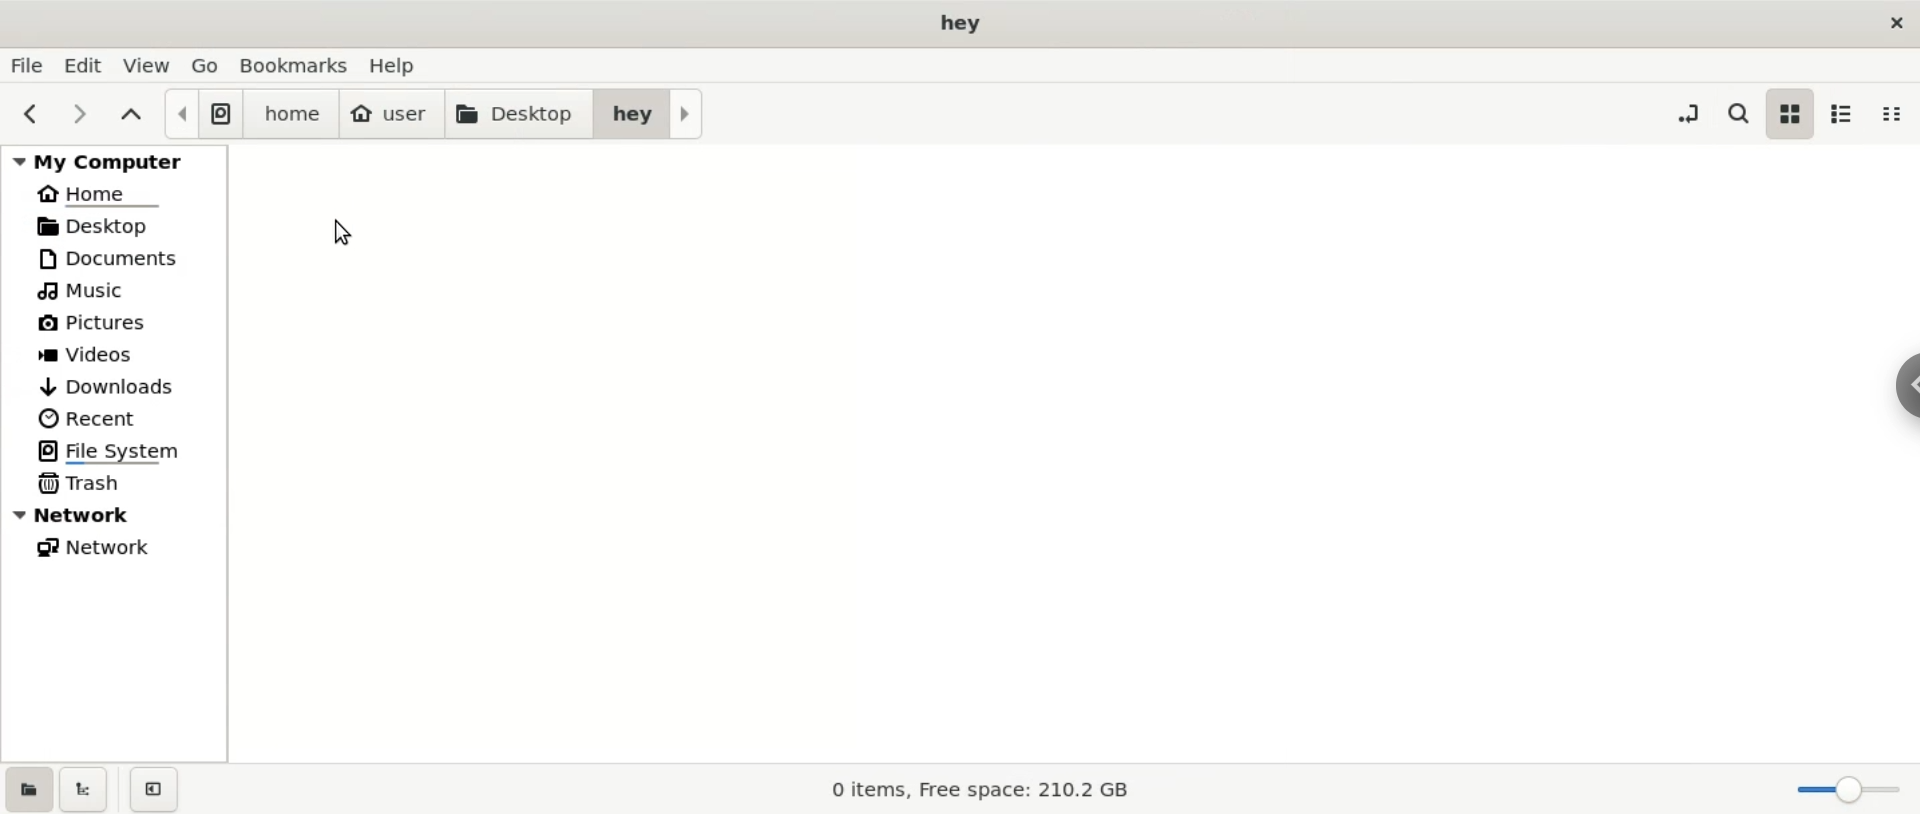 This screenshot has height=814, width=1920. Describe the element at coordinates (296, 65) in the screenshot. I see `bookmark` at that location.